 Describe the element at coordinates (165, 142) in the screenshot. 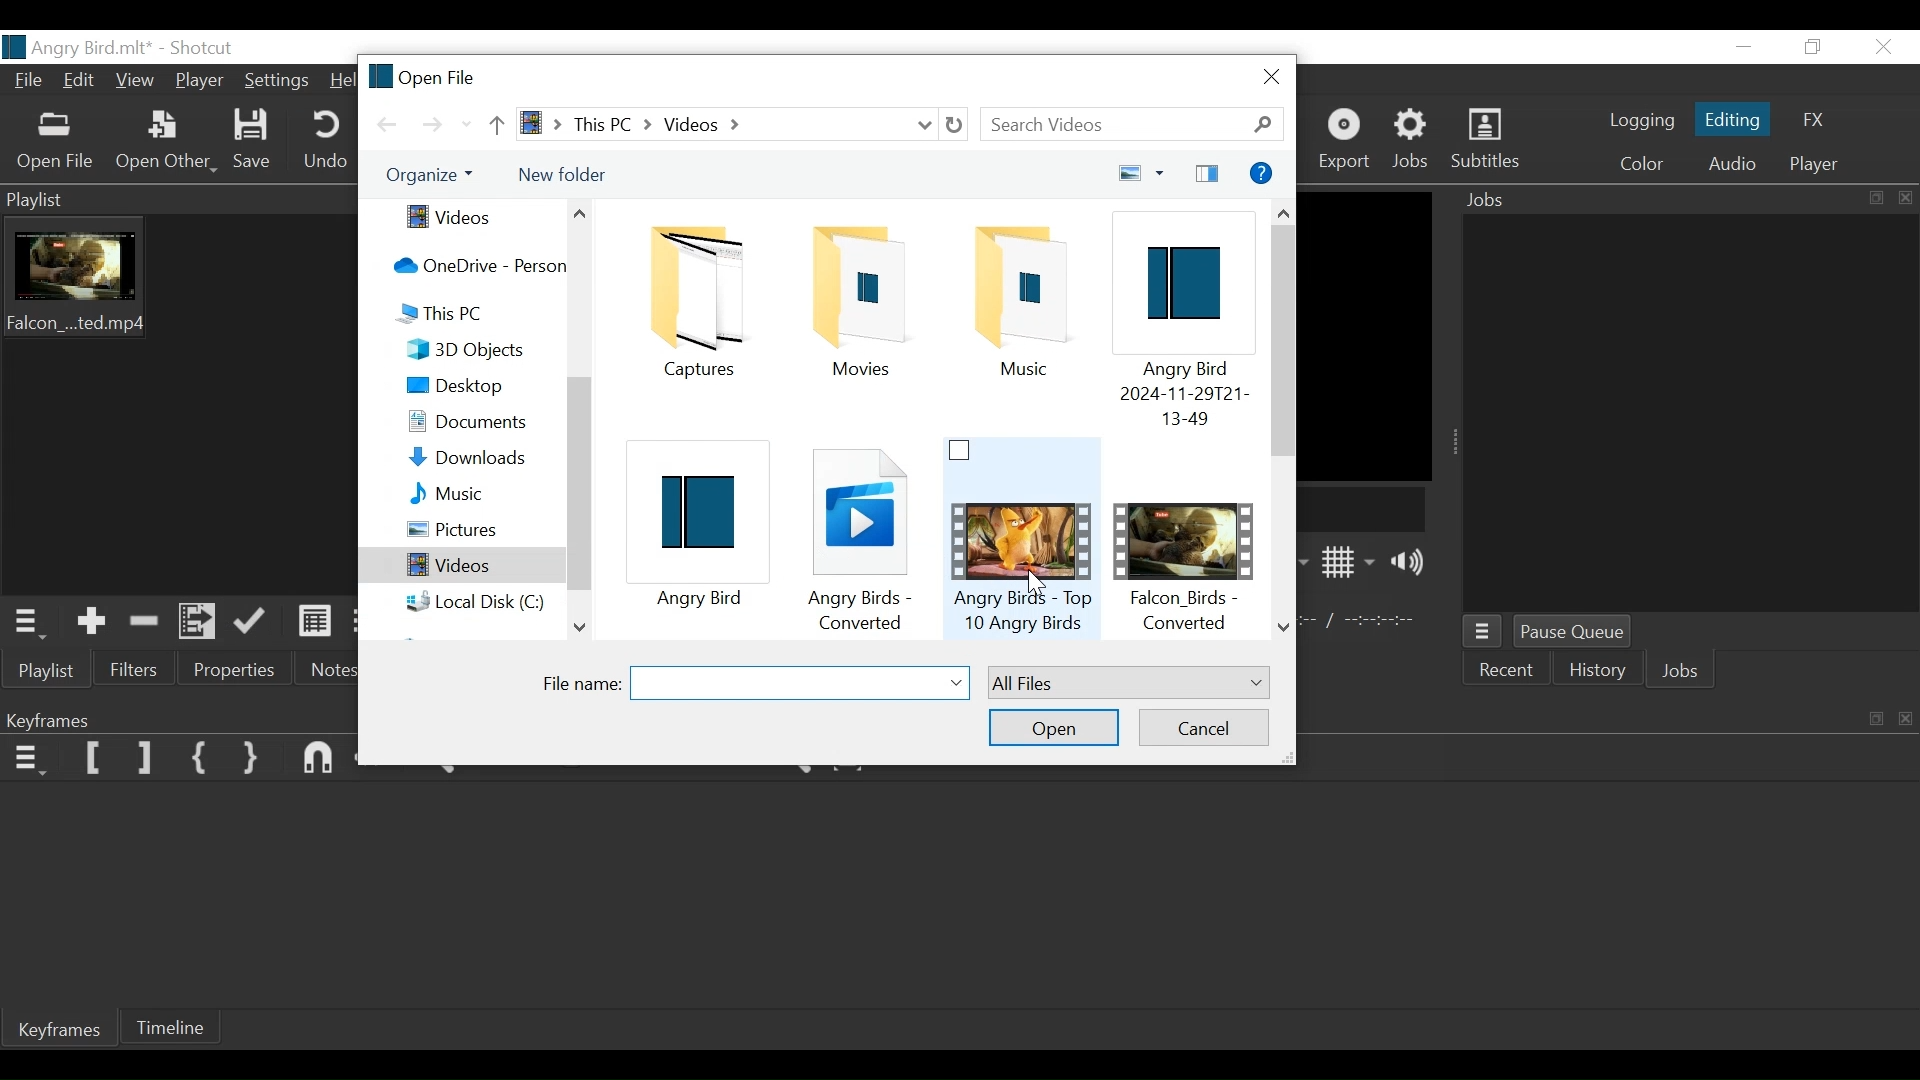

I see `Open Other` at that location.